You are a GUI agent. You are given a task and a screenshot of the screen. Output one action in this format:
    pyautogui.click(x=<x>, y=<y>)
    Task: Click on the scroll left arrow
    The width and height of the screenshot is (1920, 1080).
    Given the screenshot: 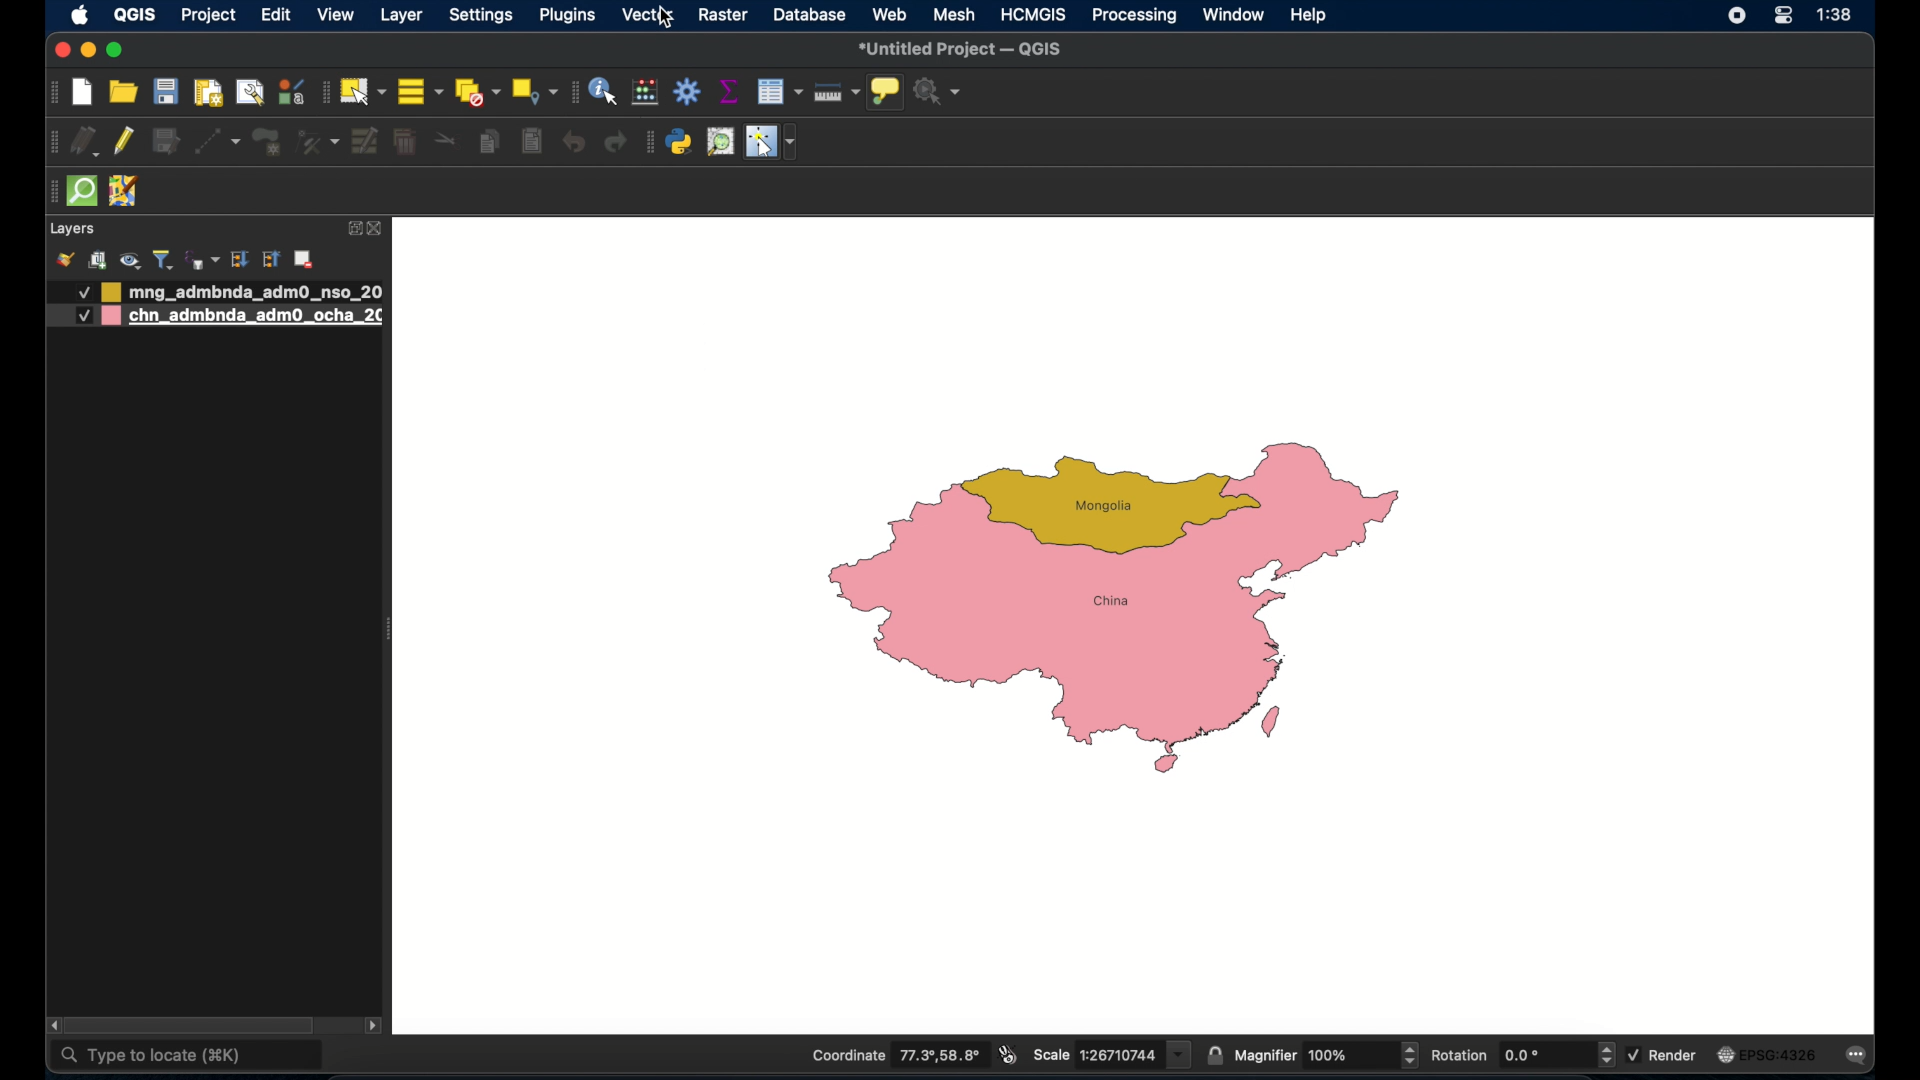 What is the action you would take?
    pyautogui.click(x=53, y=1025)
    